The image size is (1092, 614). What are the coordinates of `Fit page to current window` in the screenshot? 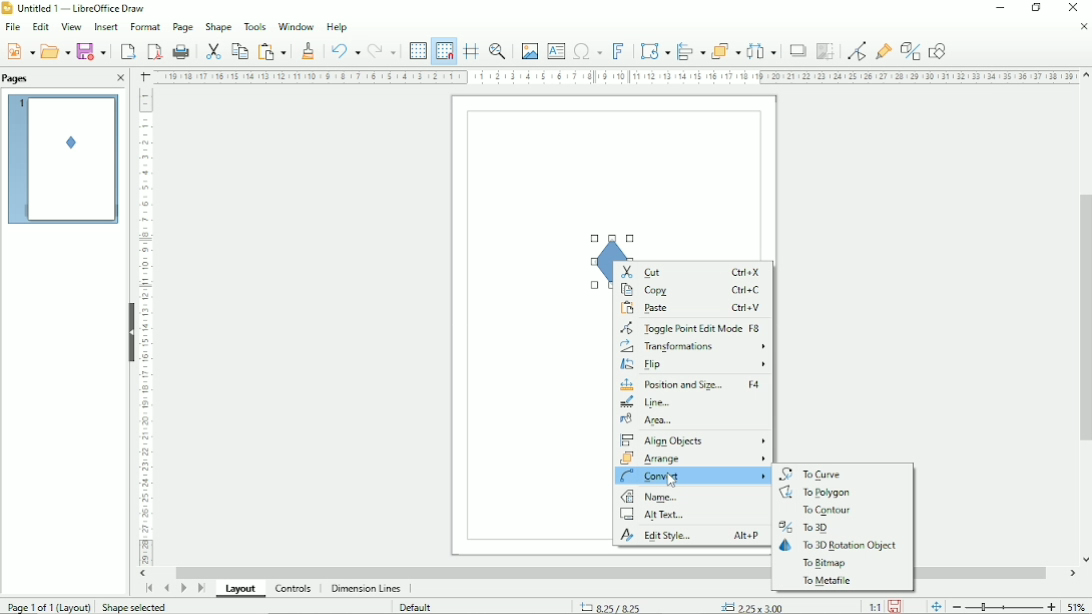 It's located at (935, 605).